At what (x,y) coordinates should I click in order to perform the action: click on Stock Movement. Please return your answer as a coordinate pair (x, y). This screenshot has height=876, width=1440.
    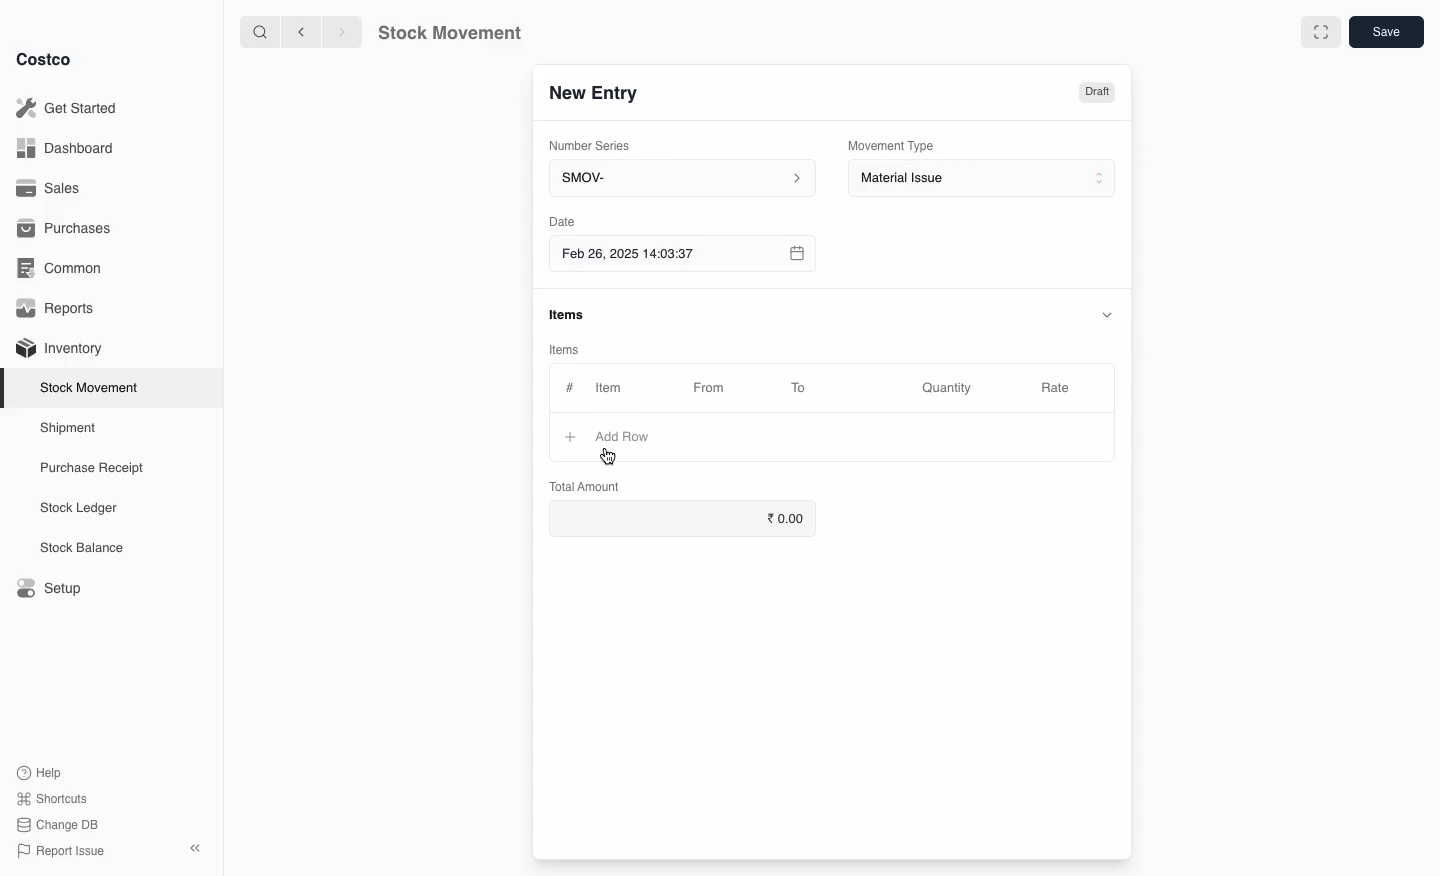
    Looking at the image, I should click on (446, 33).